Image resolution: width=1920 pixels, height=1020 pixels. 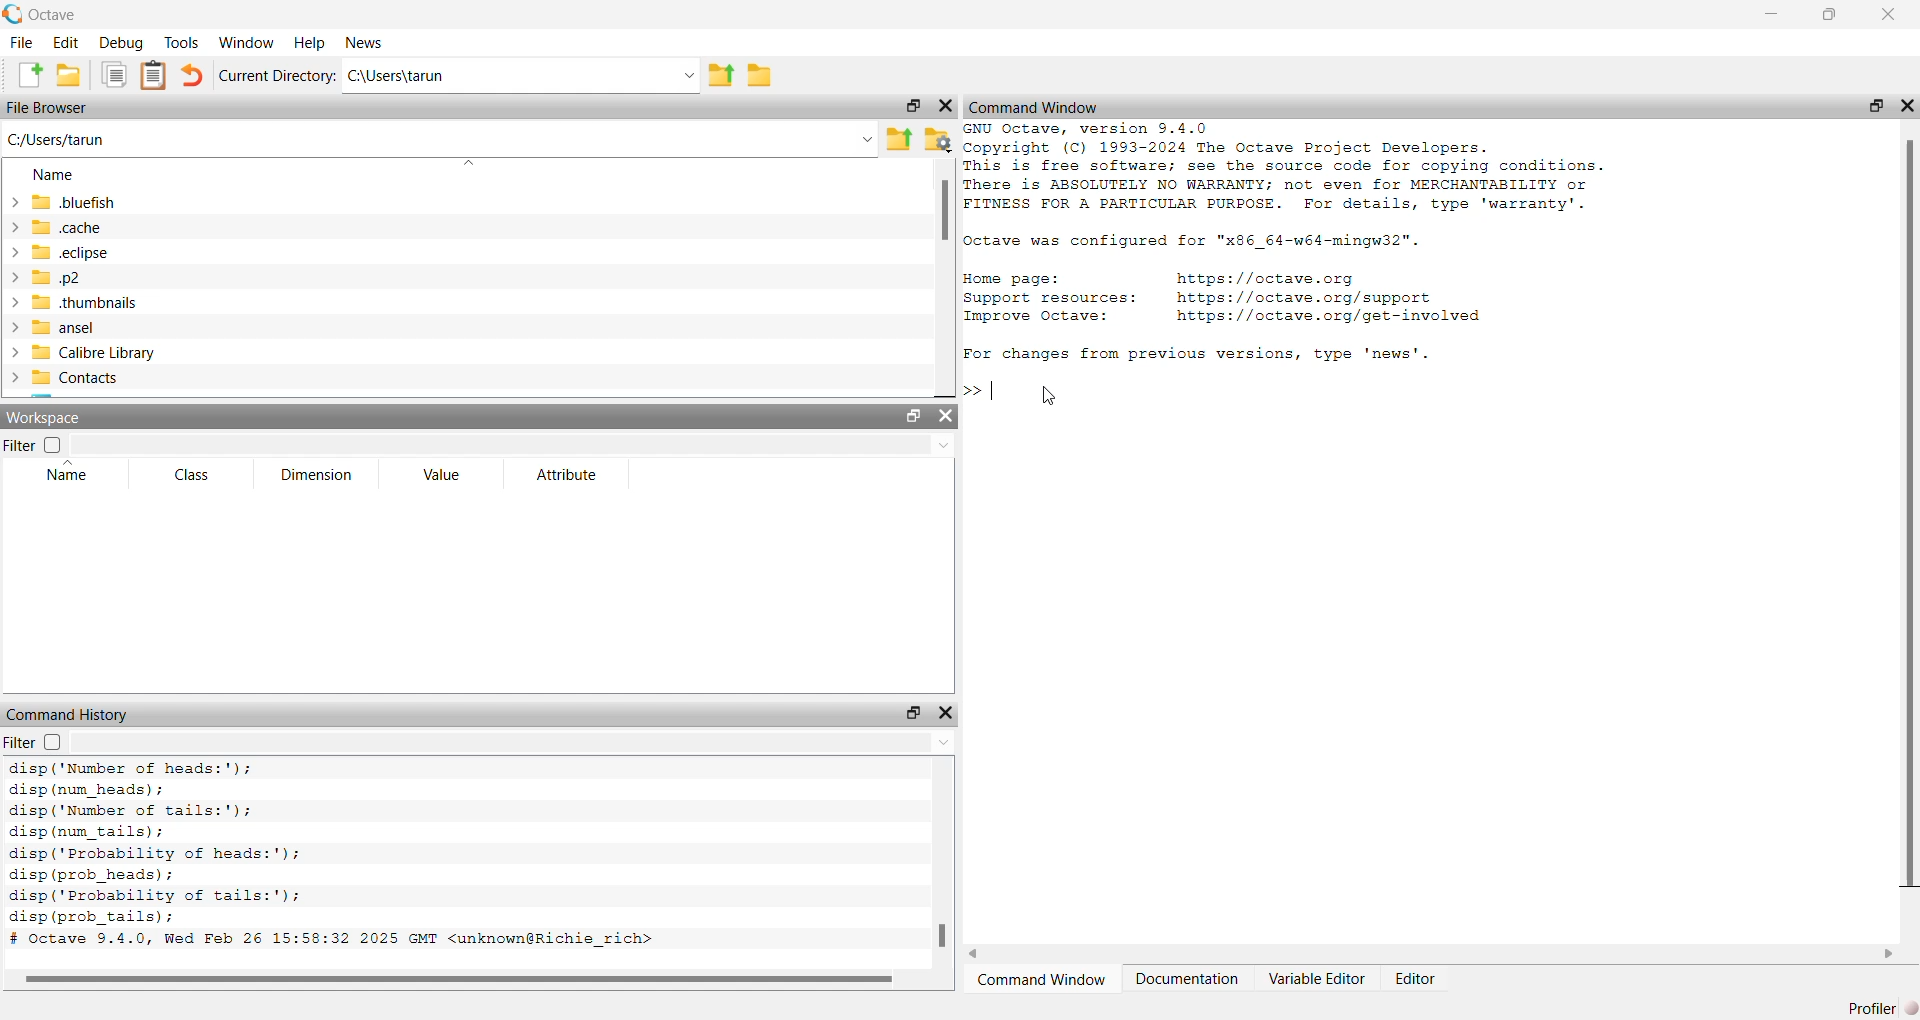 I want to click on disp ('Number of heads:');

disp (num_heads) ;

disp ('Number of tails:');

disp (num_tails);

disp('Probability of heads:');

disp (prob_heads) ;

disp(' Probability of tails:');

disp (prob_tails);

# Octave 9.4.0, Wed Feb 26 15:58:32 2025 GMT <unknown@Richie_rich>, so click(x=337, y=855).